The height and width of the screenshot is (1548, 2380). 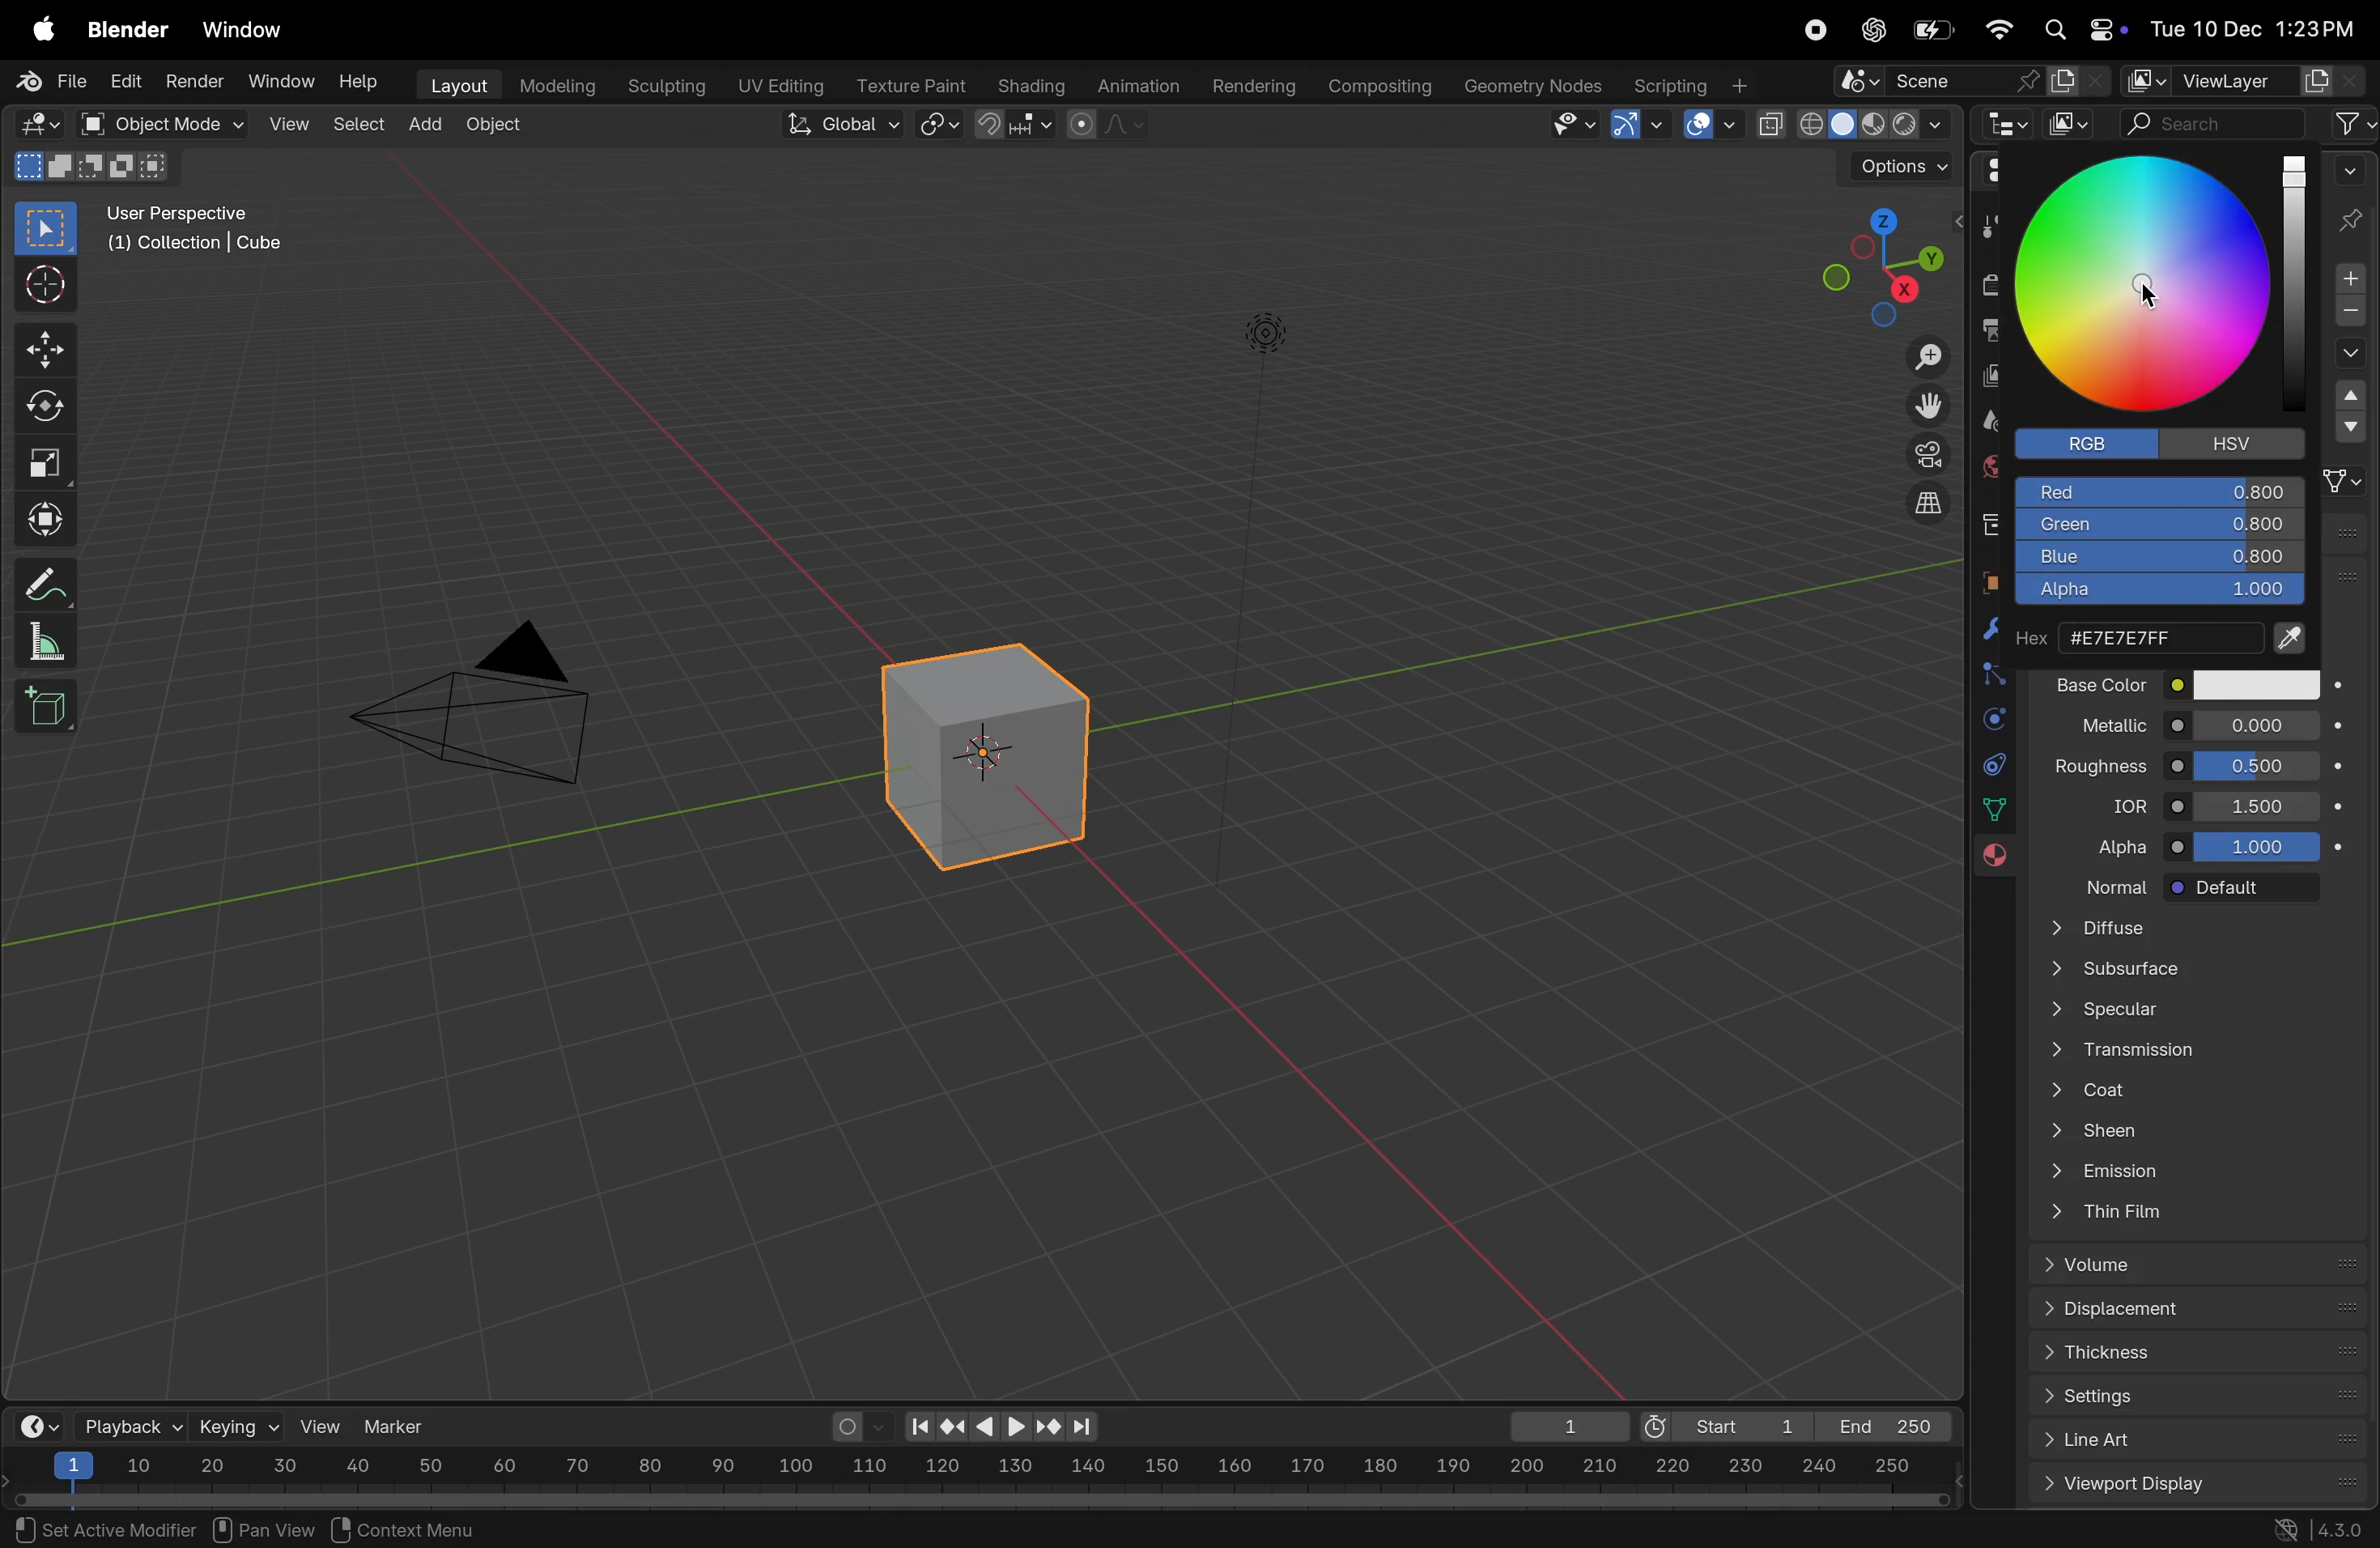 What do you see at coordinates (1002, 1429) in the screenshot?
I see `play back controls` at bounding box center [1002, 1429].